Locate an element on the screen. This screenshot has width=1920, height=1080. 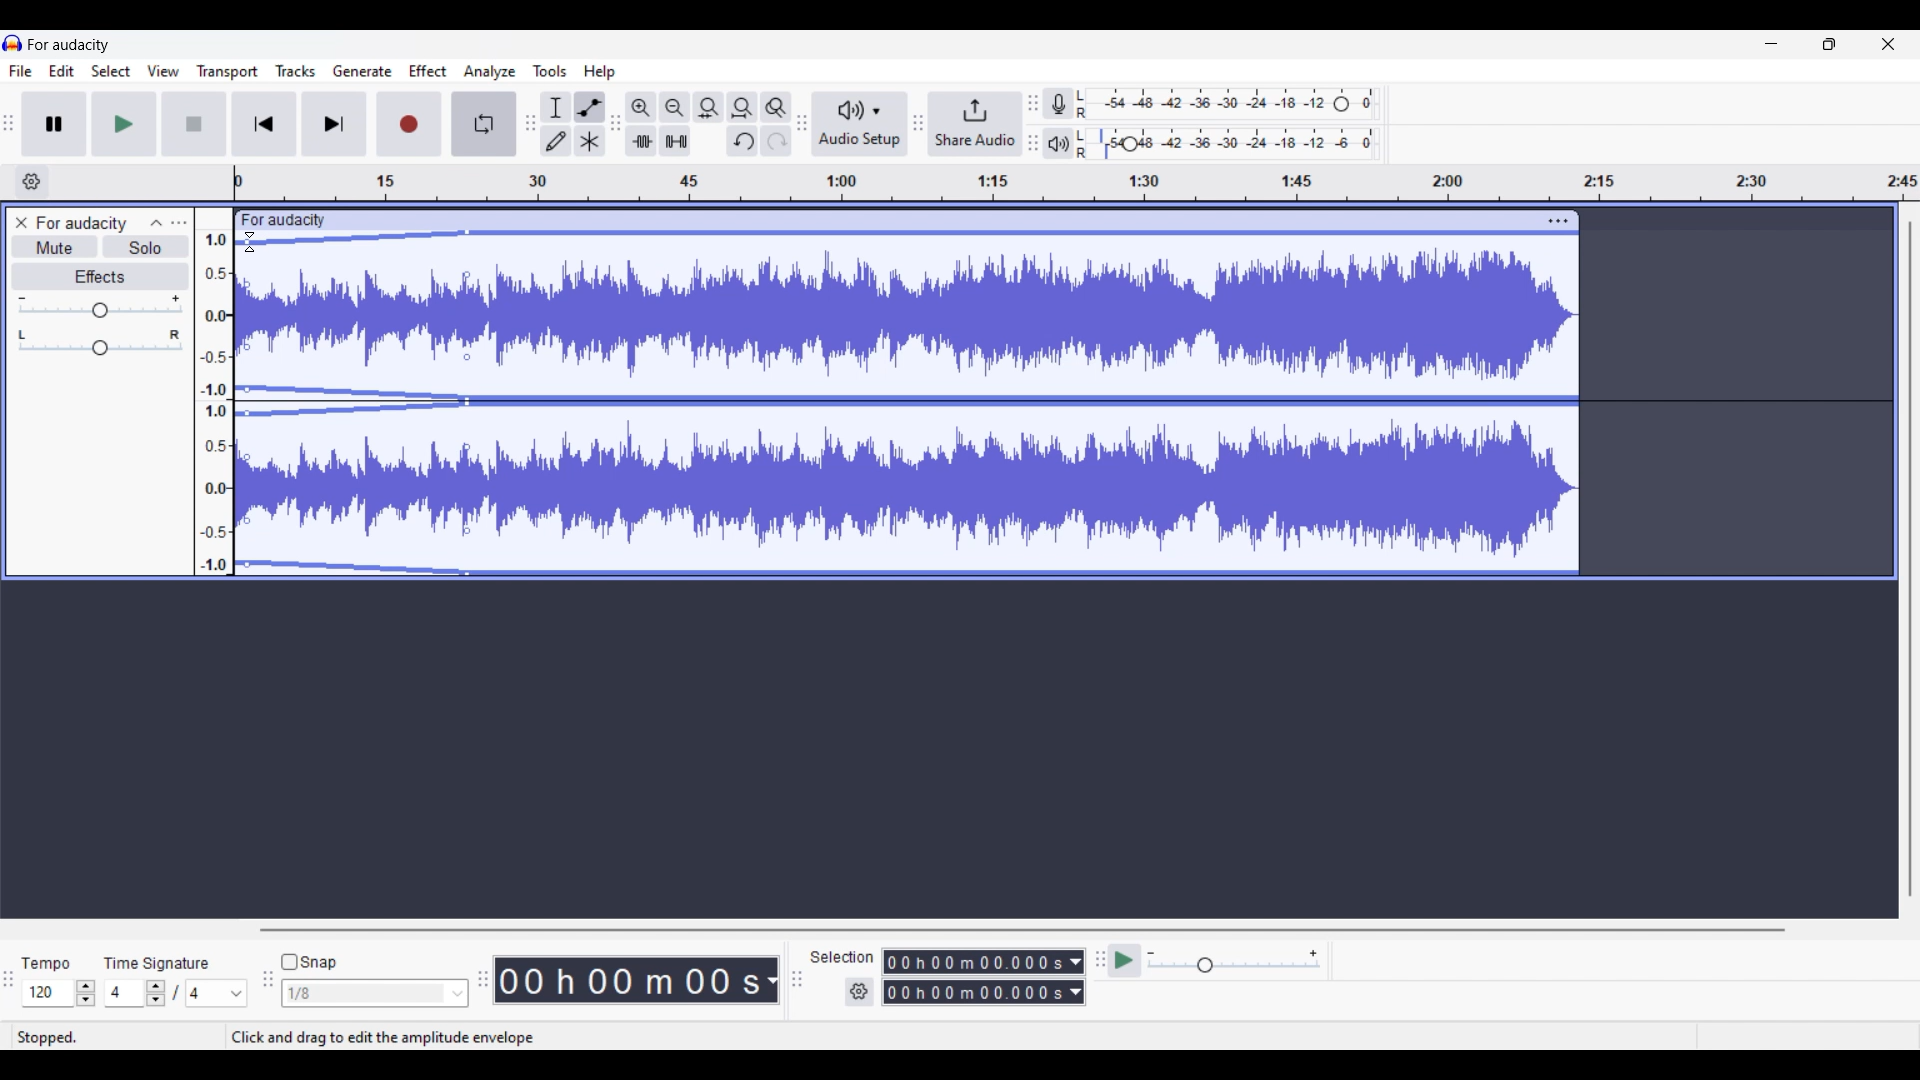
Effect is located at coordinates (428, 70).